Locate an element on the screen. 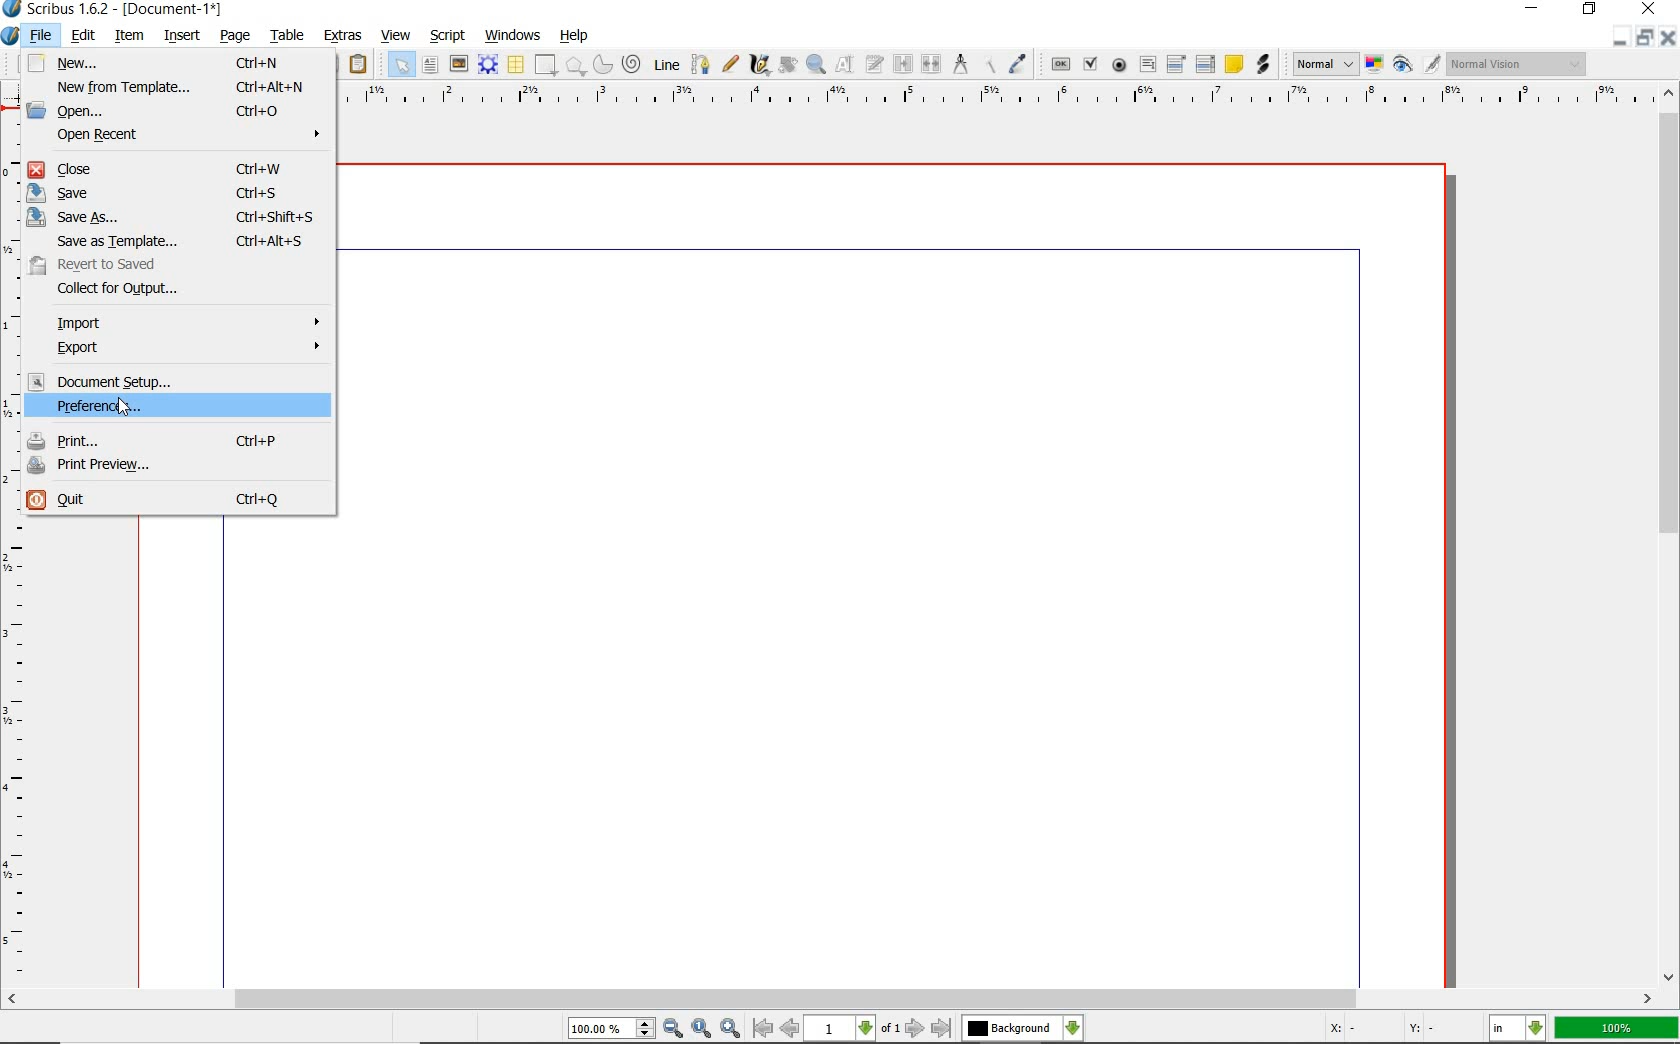 This screenshot has width=1680, height=1044. cursor is located at coordinates (125, 408).